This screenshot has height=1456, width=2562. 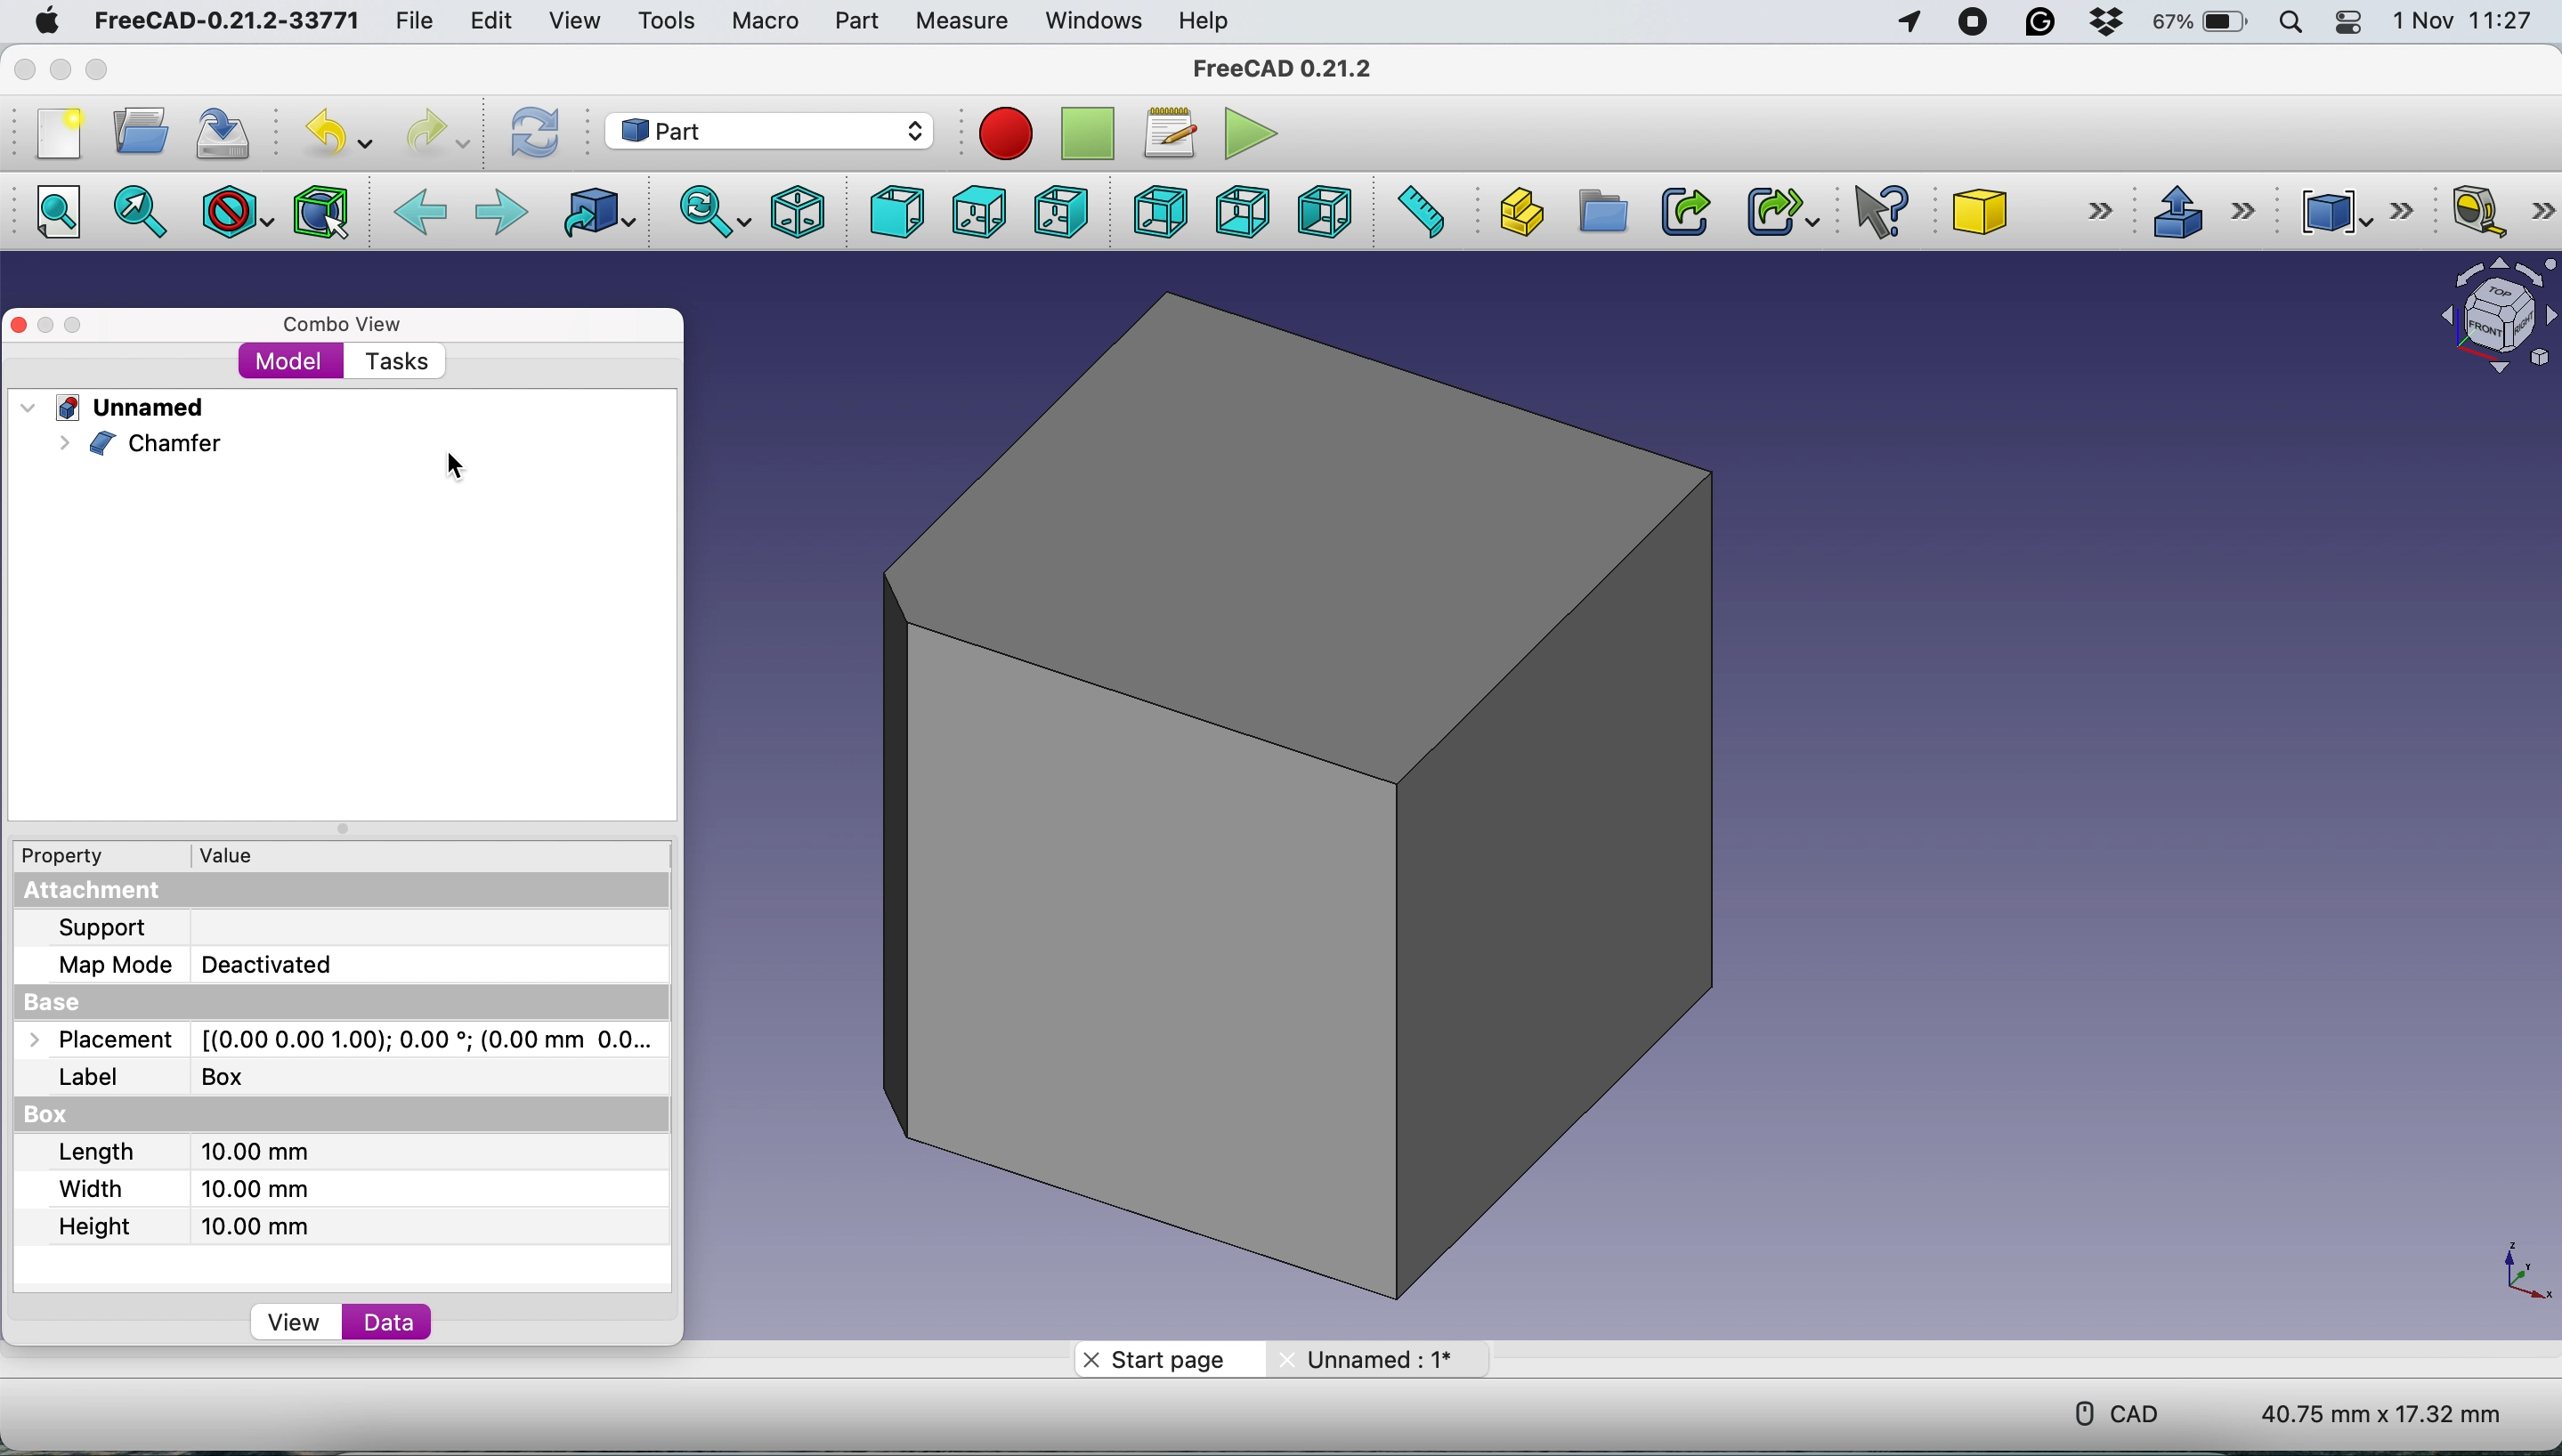 What do you see at coordinates (178, 1151) in the screenshot?
I see `length` at bounding box center [178, 1151].